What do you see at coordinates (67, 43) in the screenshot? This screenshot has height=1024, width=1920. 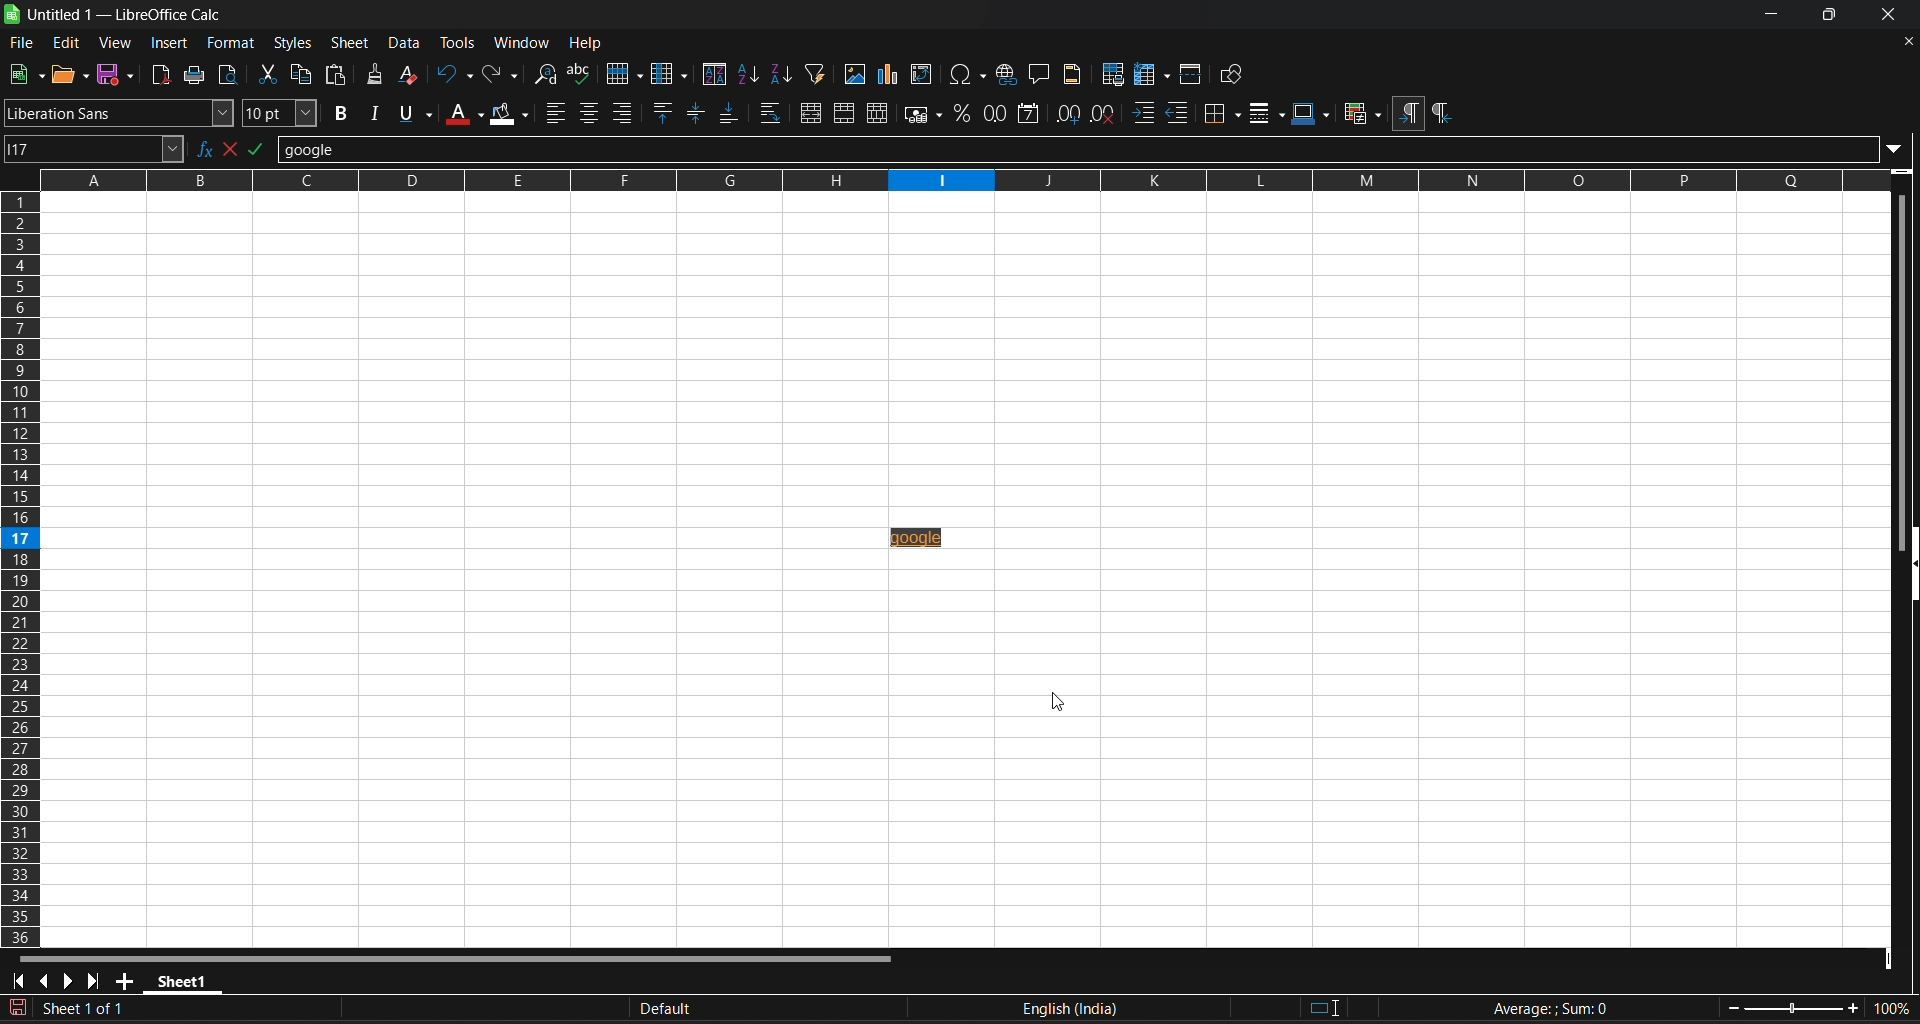 I see `edit` at bounding box center [67, 43].